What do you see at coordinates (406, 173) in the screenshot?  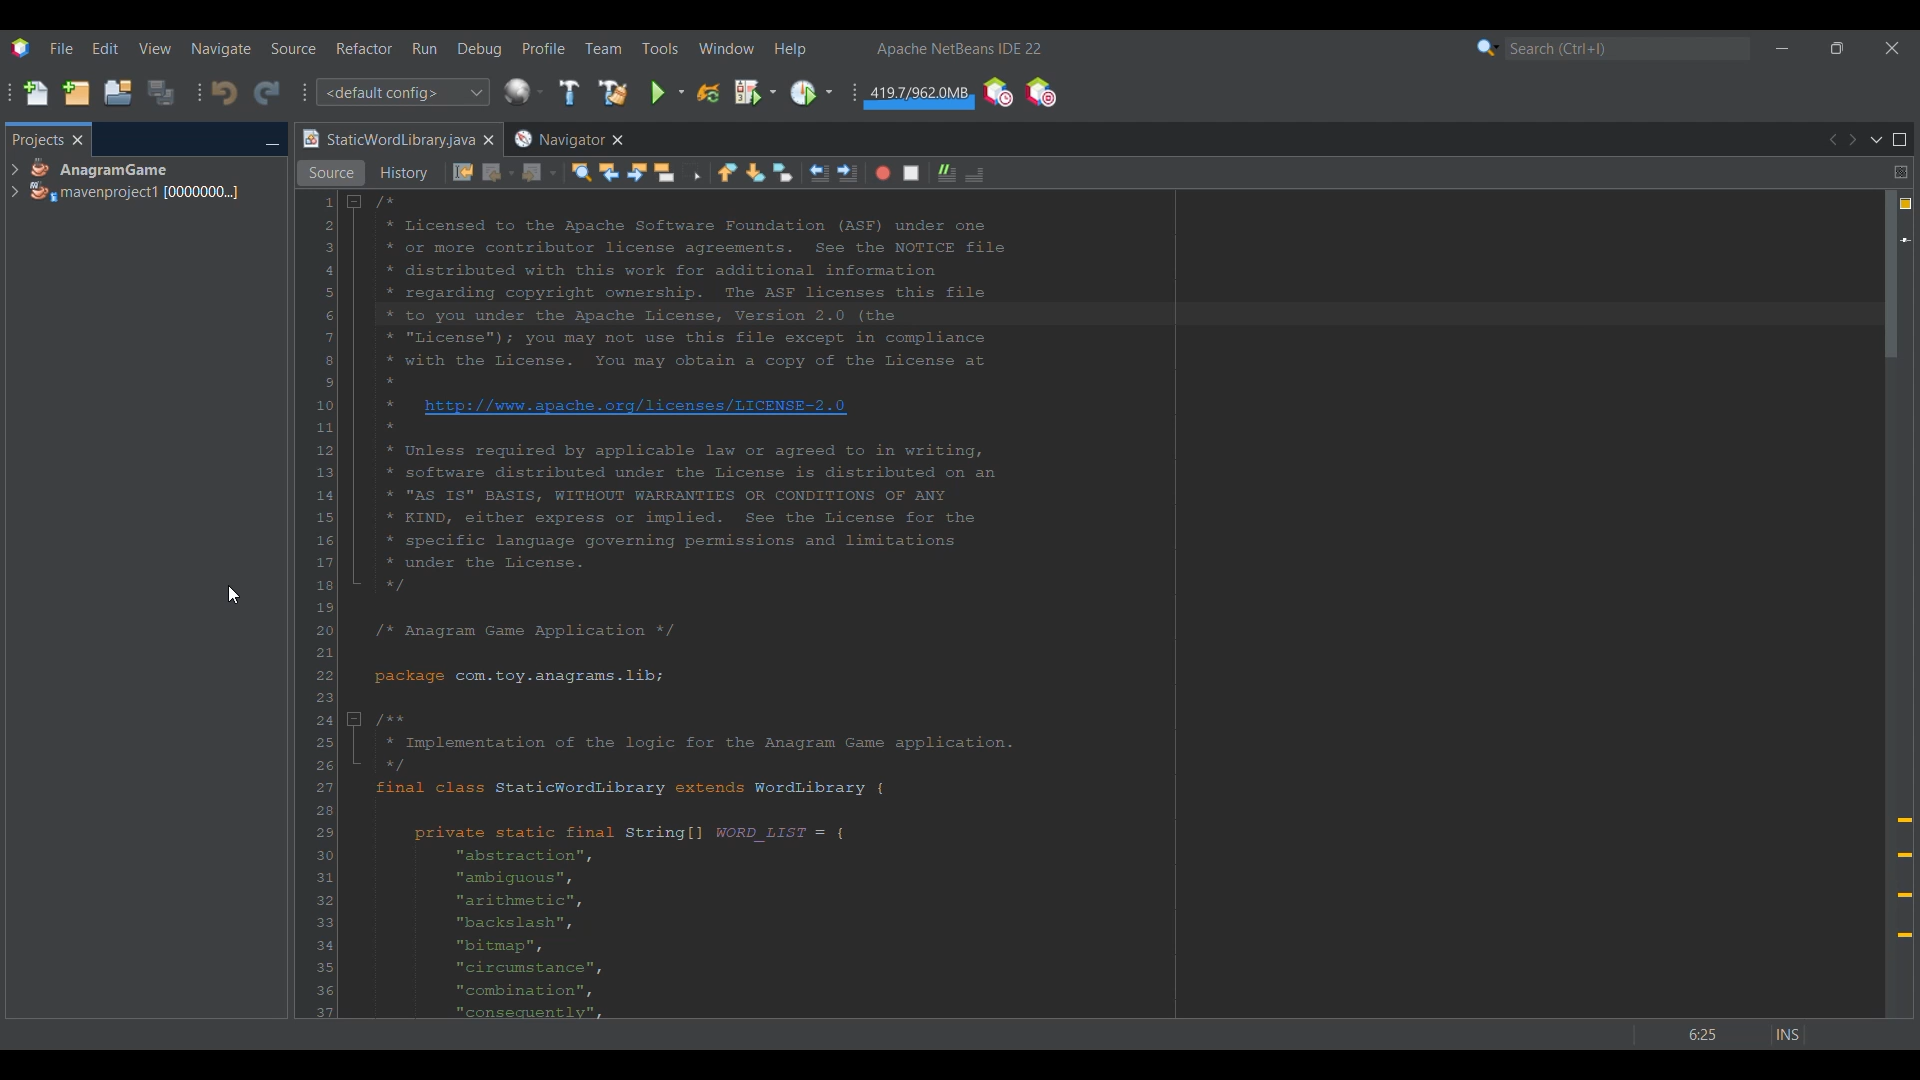 I see `History view` at bounding box center [406, 173].